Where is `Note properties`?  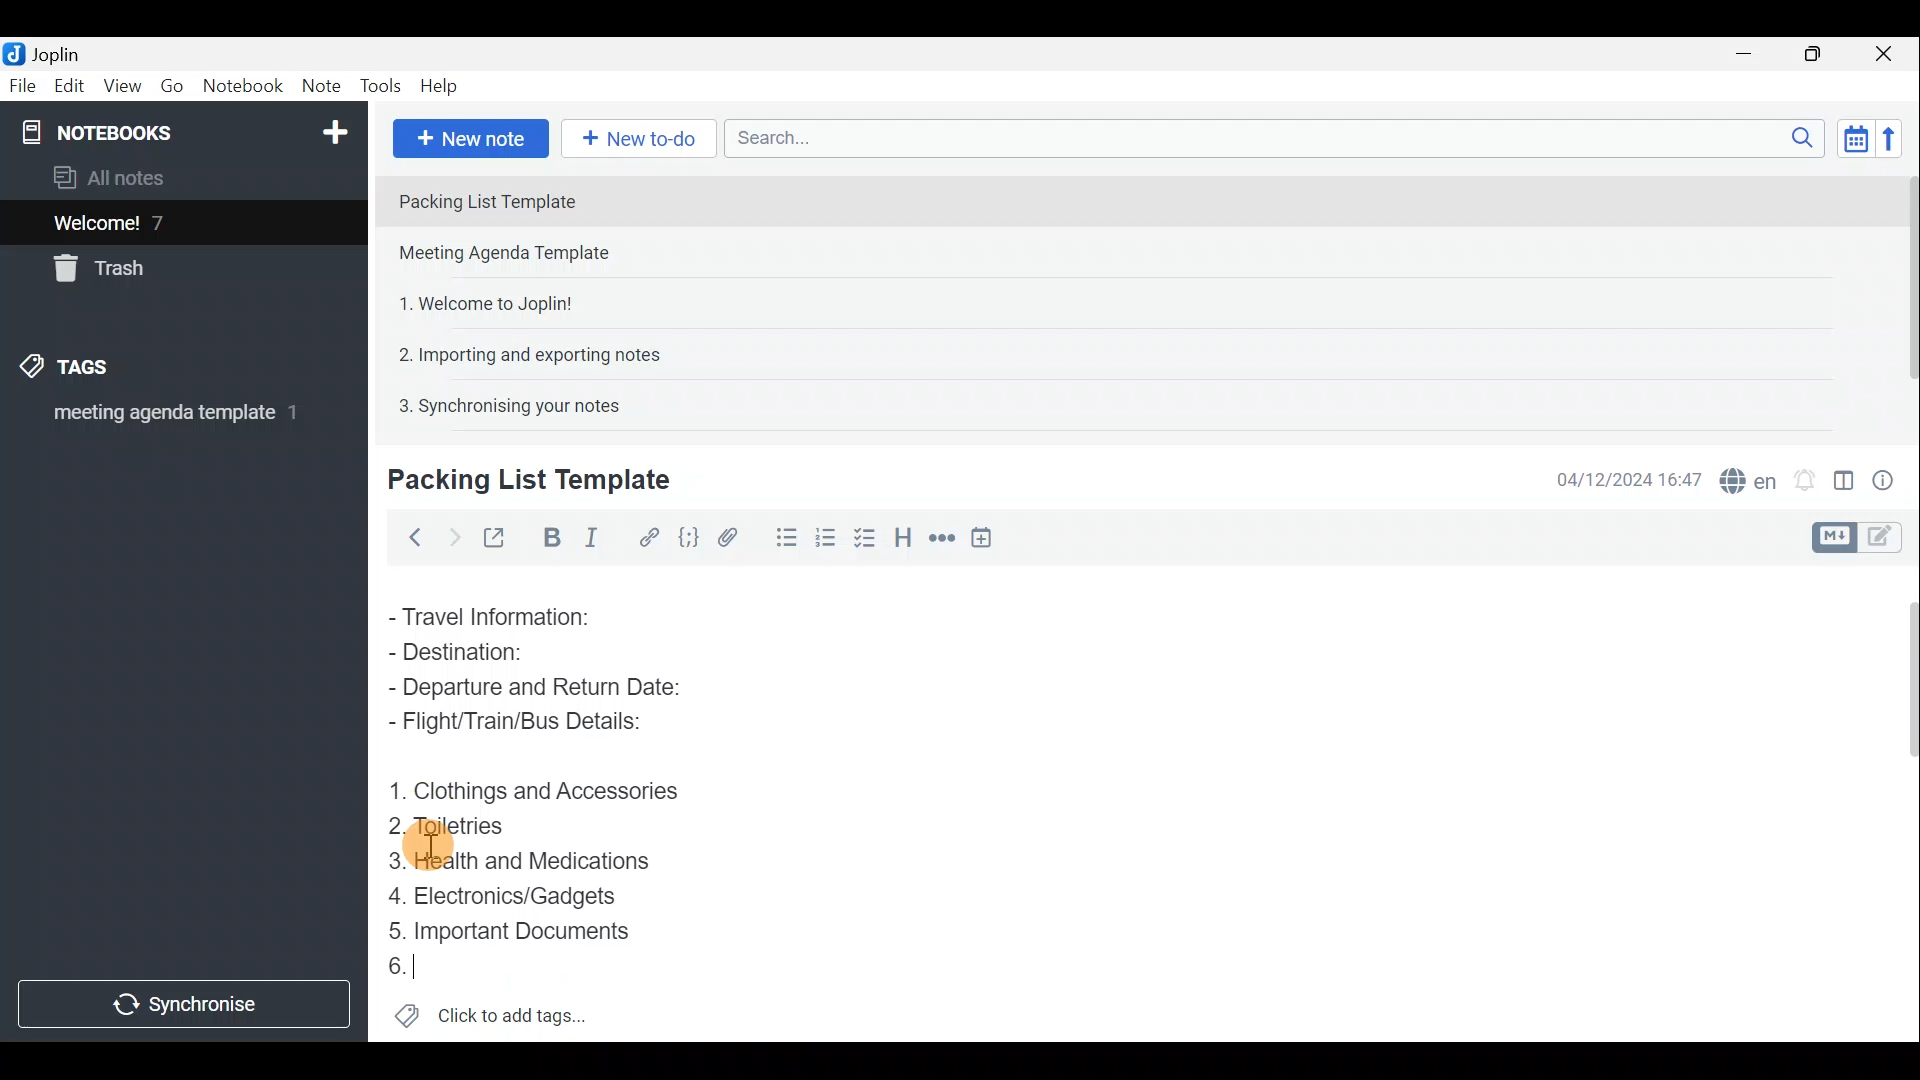 Note properties is located at coordinates (1890, 477).